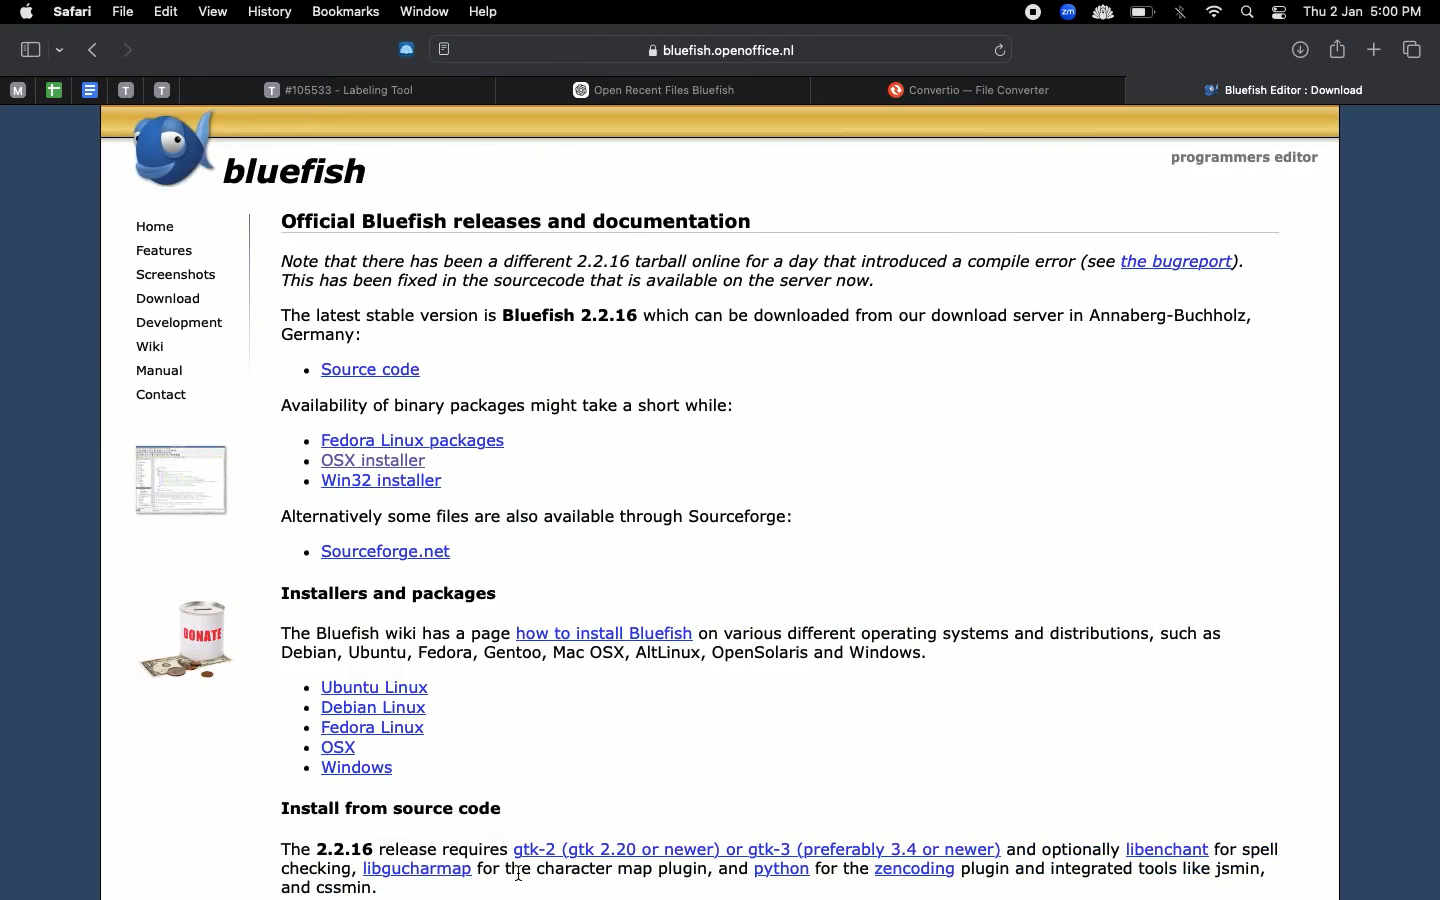 This screenshot has width=1440, height=900. I want to click on source code, so click(360, 370).